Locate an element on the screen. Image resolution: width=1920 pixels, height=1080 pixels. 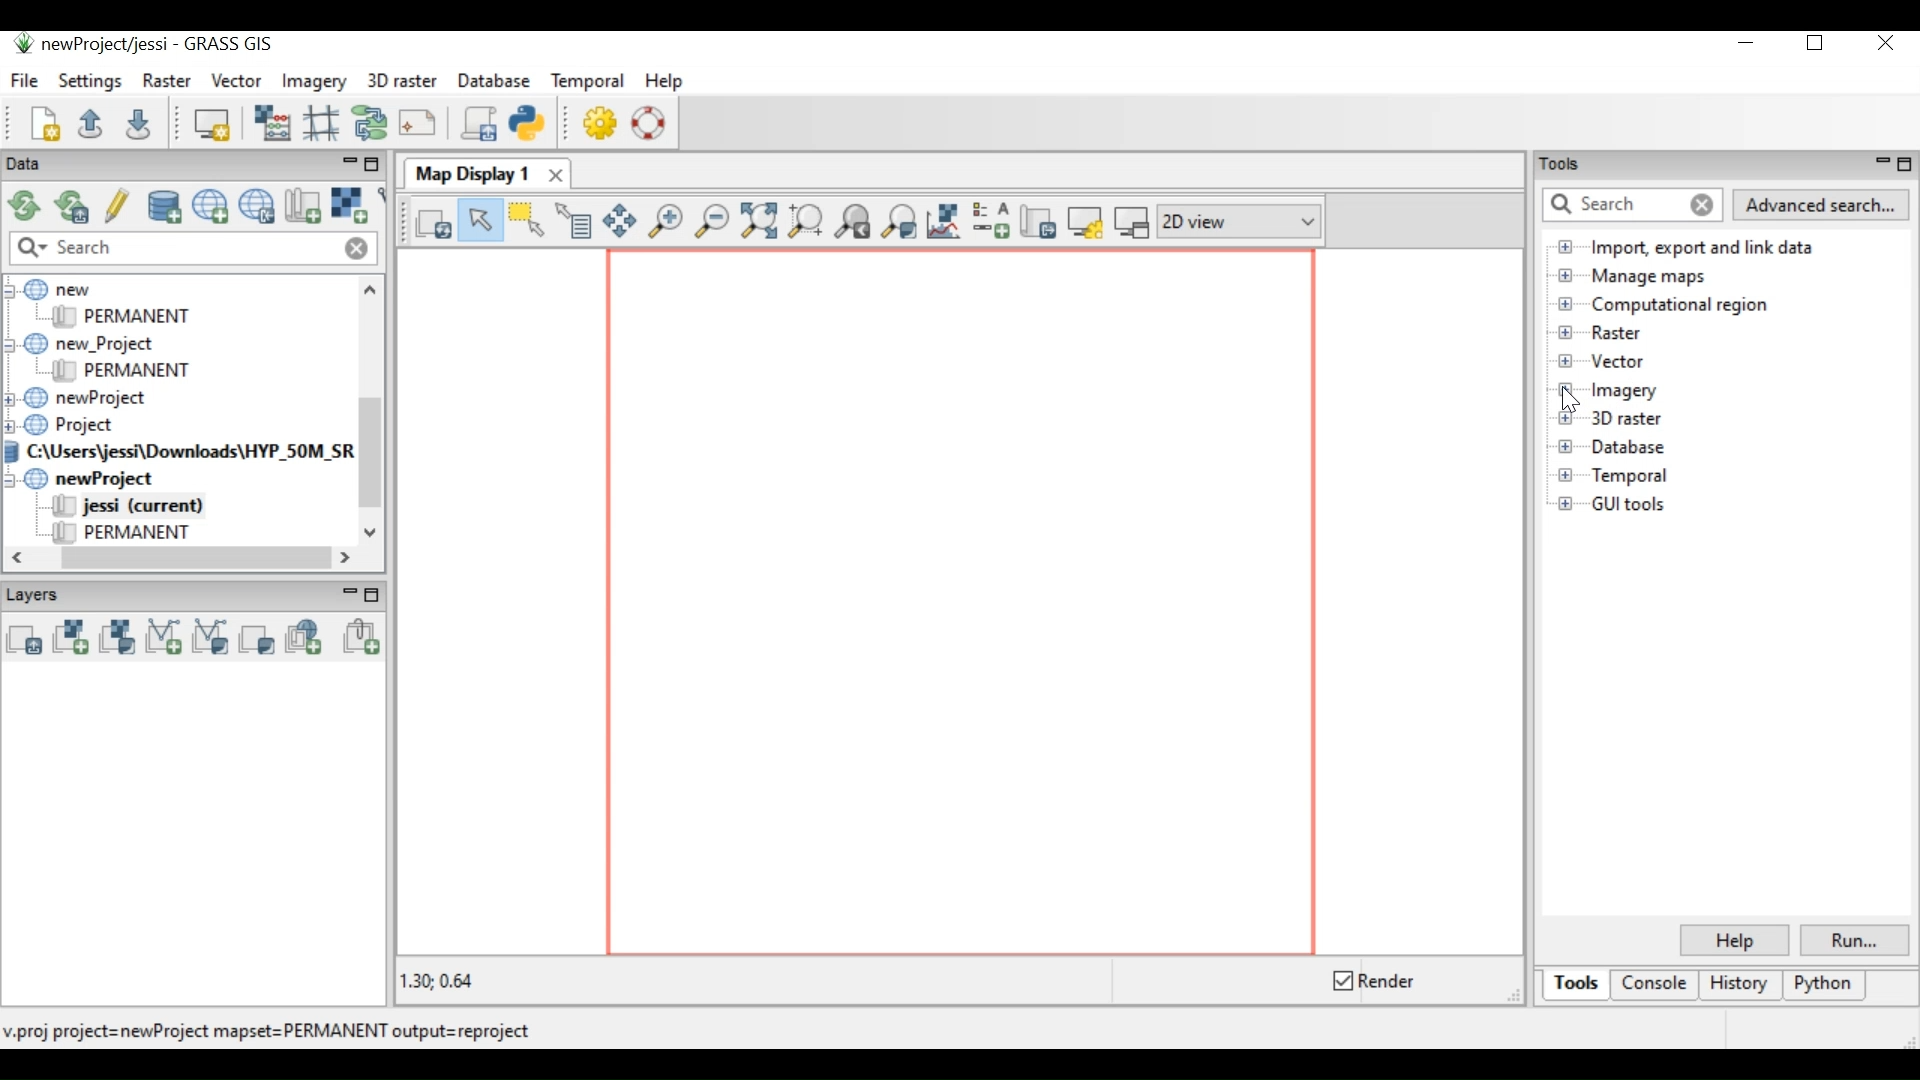
1.30: 0.64 is located at coordinates (439, 979).